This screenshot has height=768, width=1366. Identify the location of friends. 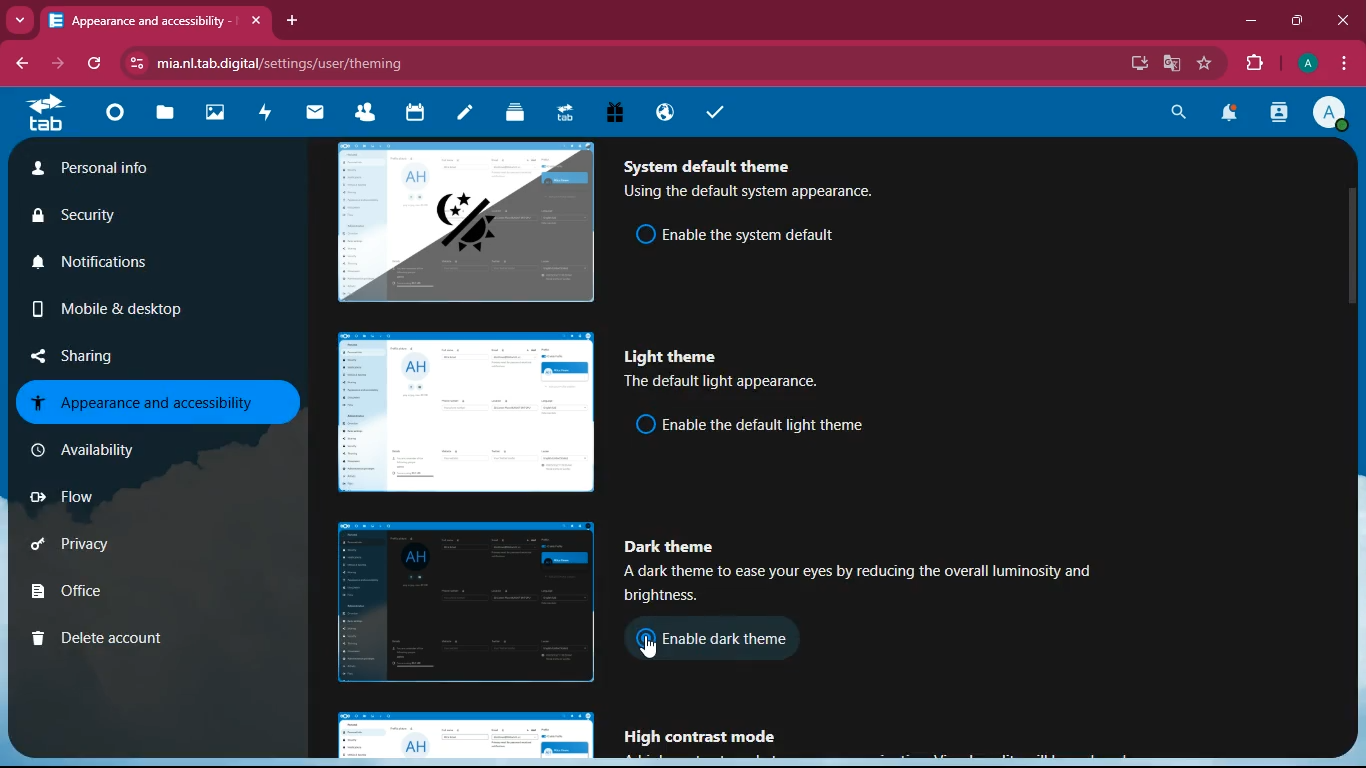
(369, 114).